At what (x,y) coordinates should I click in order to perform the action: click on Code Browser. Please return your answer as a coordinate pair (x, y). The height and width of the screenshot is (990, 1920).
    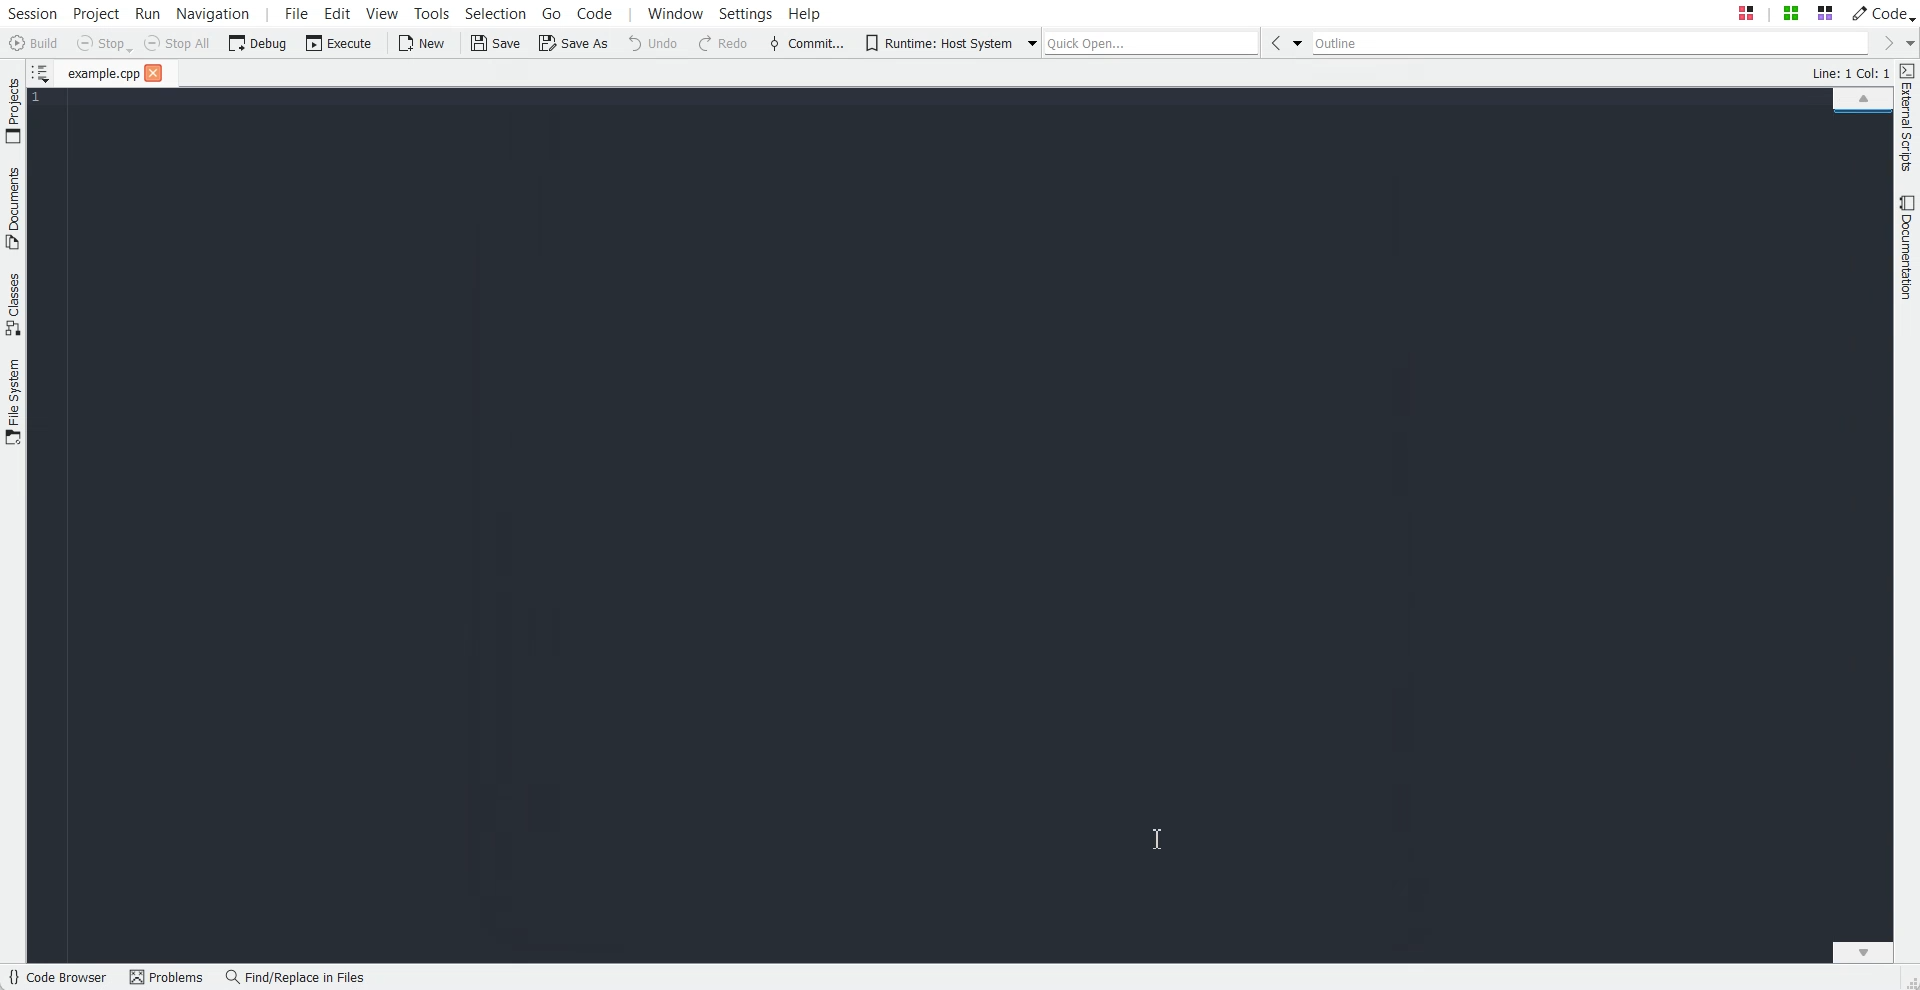
    Looking at the image, I should click on (60, 977).